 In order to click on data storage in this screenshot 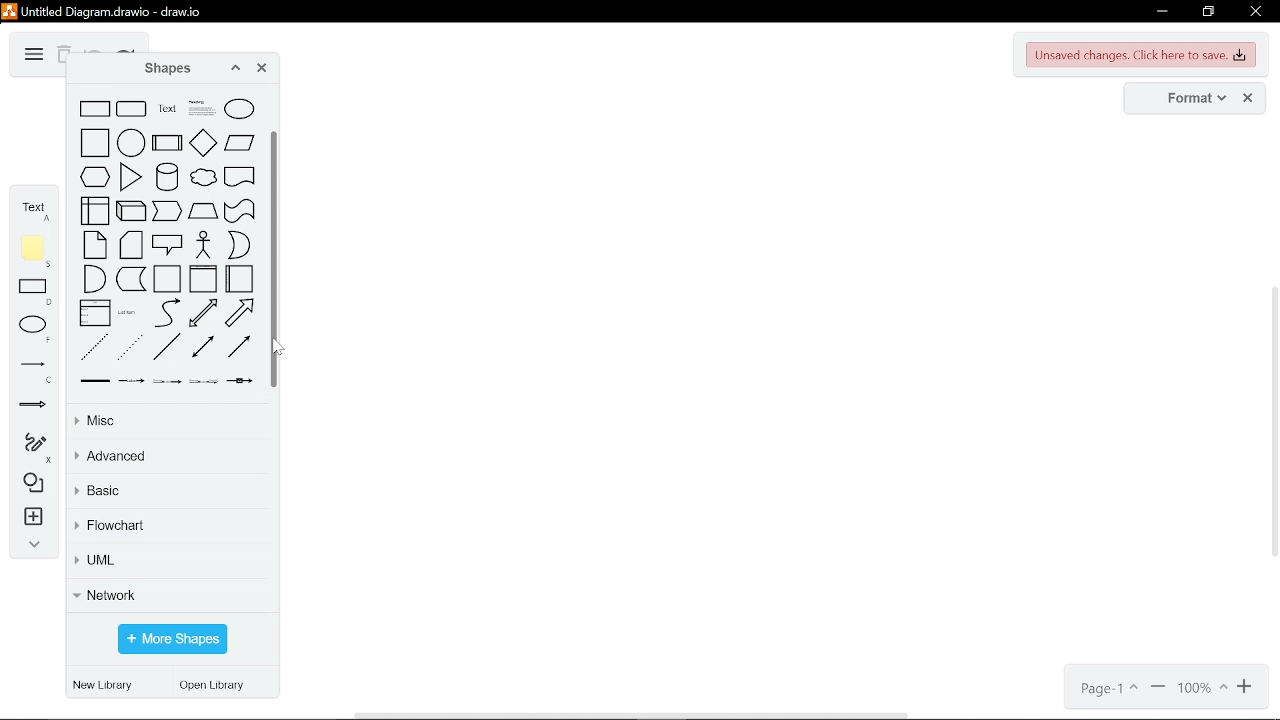, I will do `click(131, 279)`.